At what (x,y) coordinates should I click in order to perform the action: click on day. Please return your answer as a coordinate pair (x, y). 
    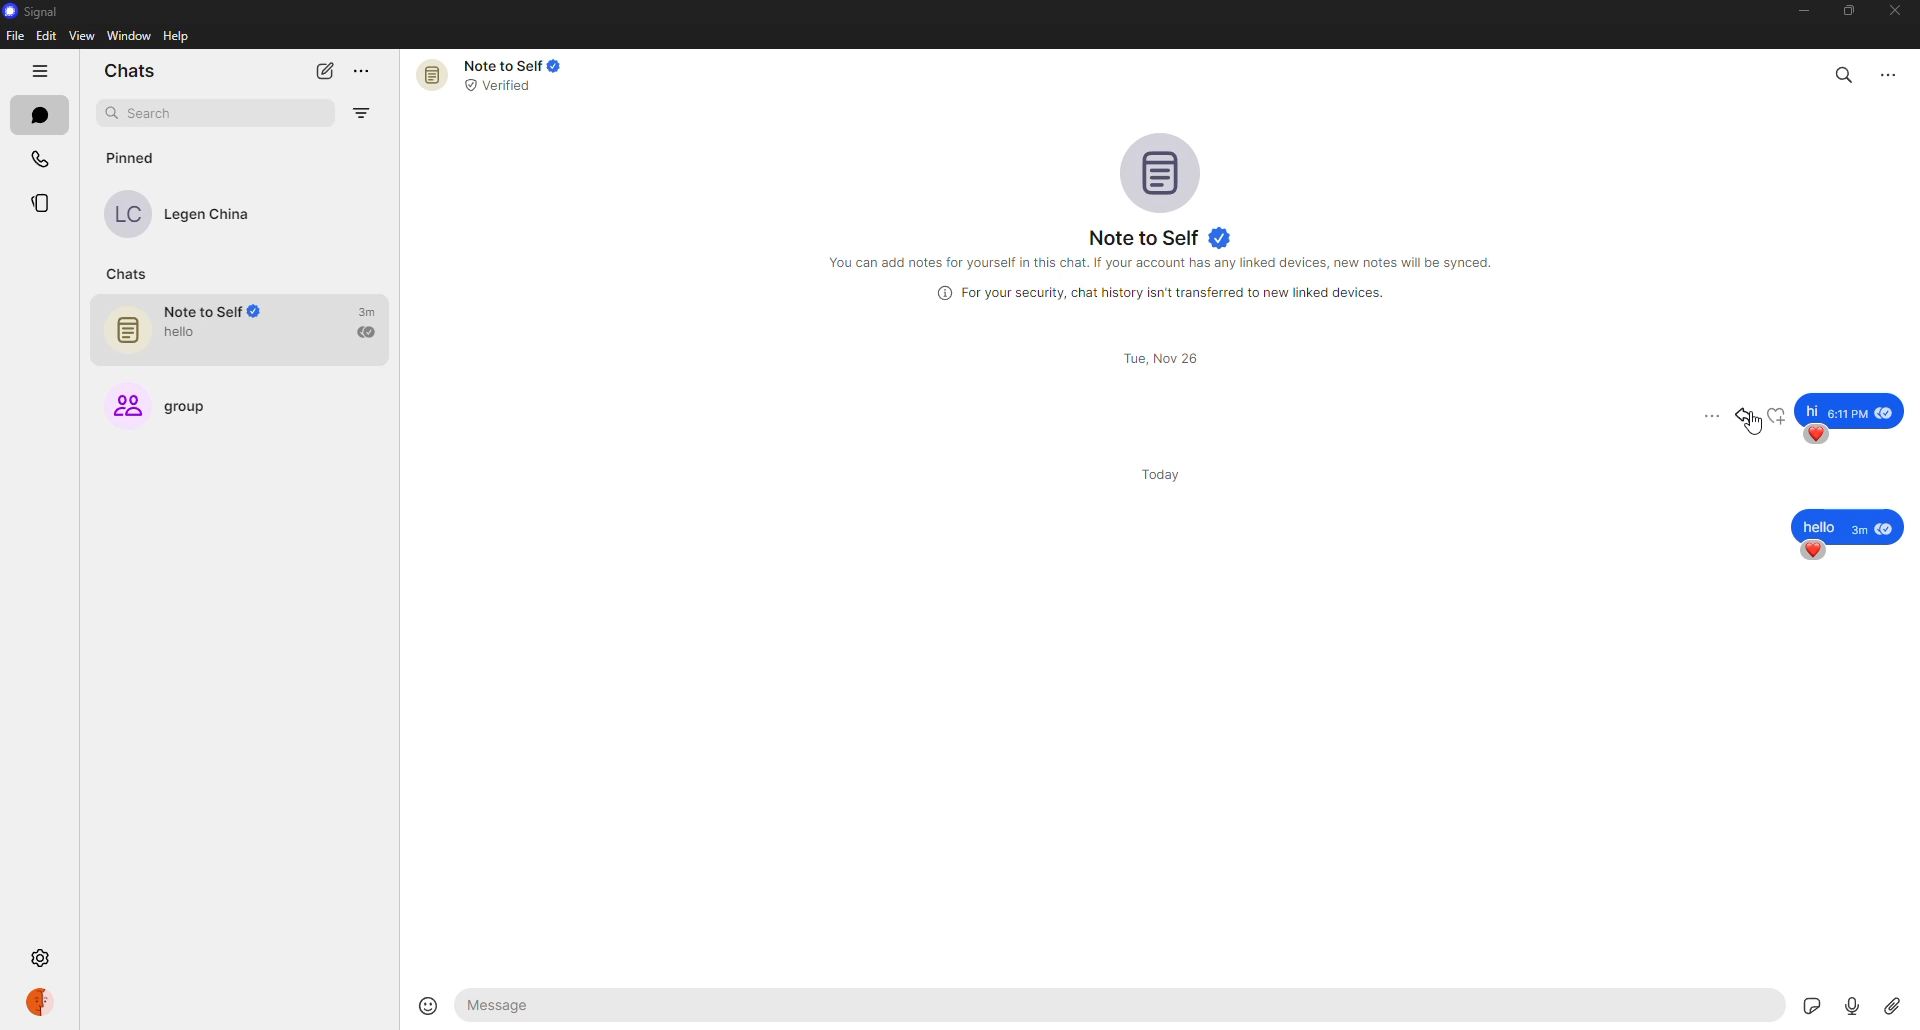
    Looking at the image, I should click on (1168, 473).